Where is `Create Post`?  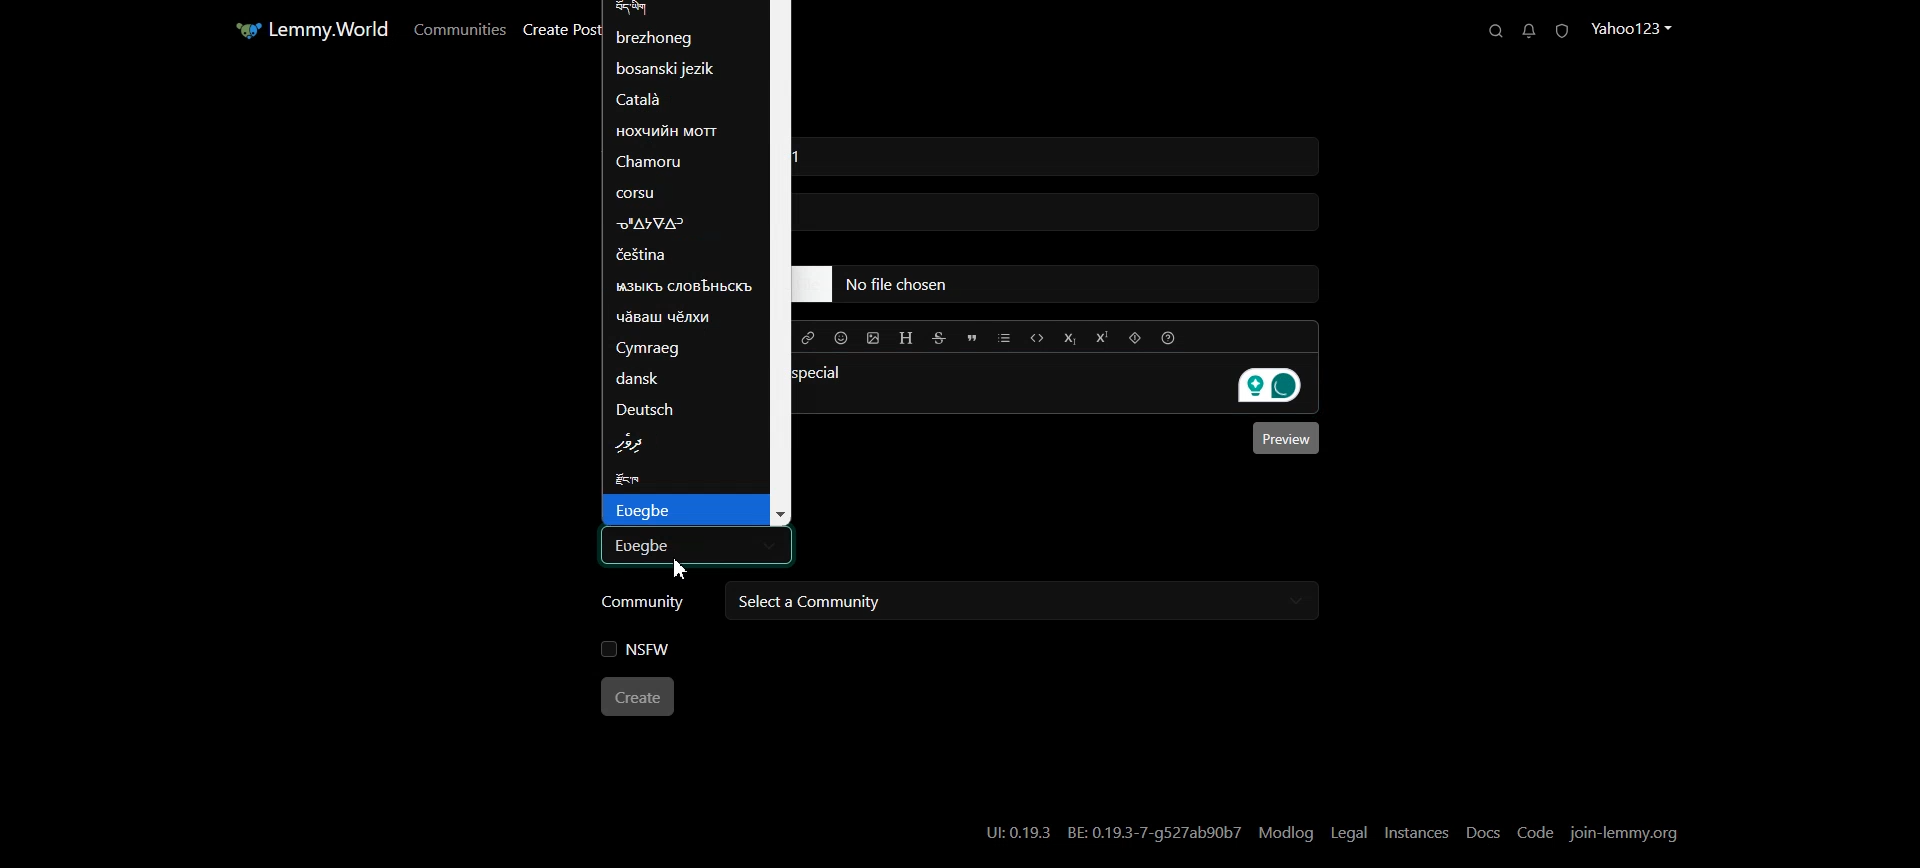
Create Post is located at coordinates (561, 31).